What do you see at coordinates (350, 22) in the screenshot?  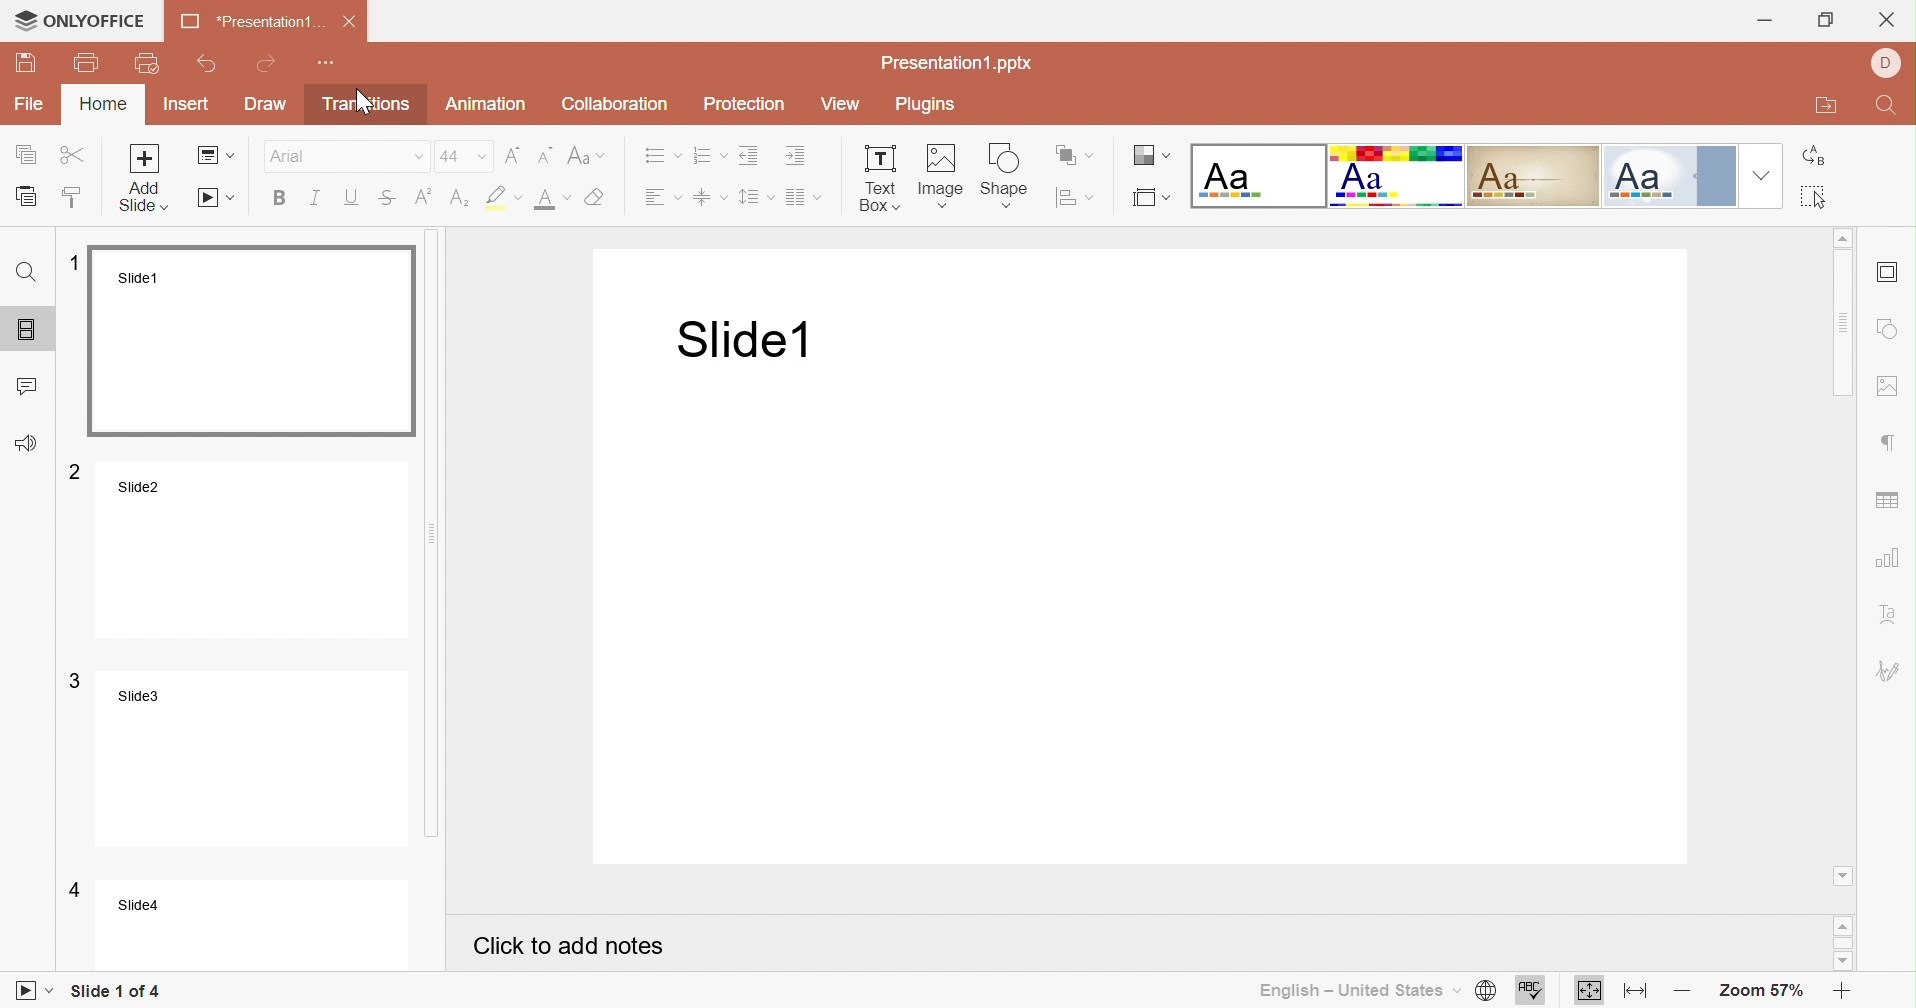 I see `Close` at bounding box center [350, 22].